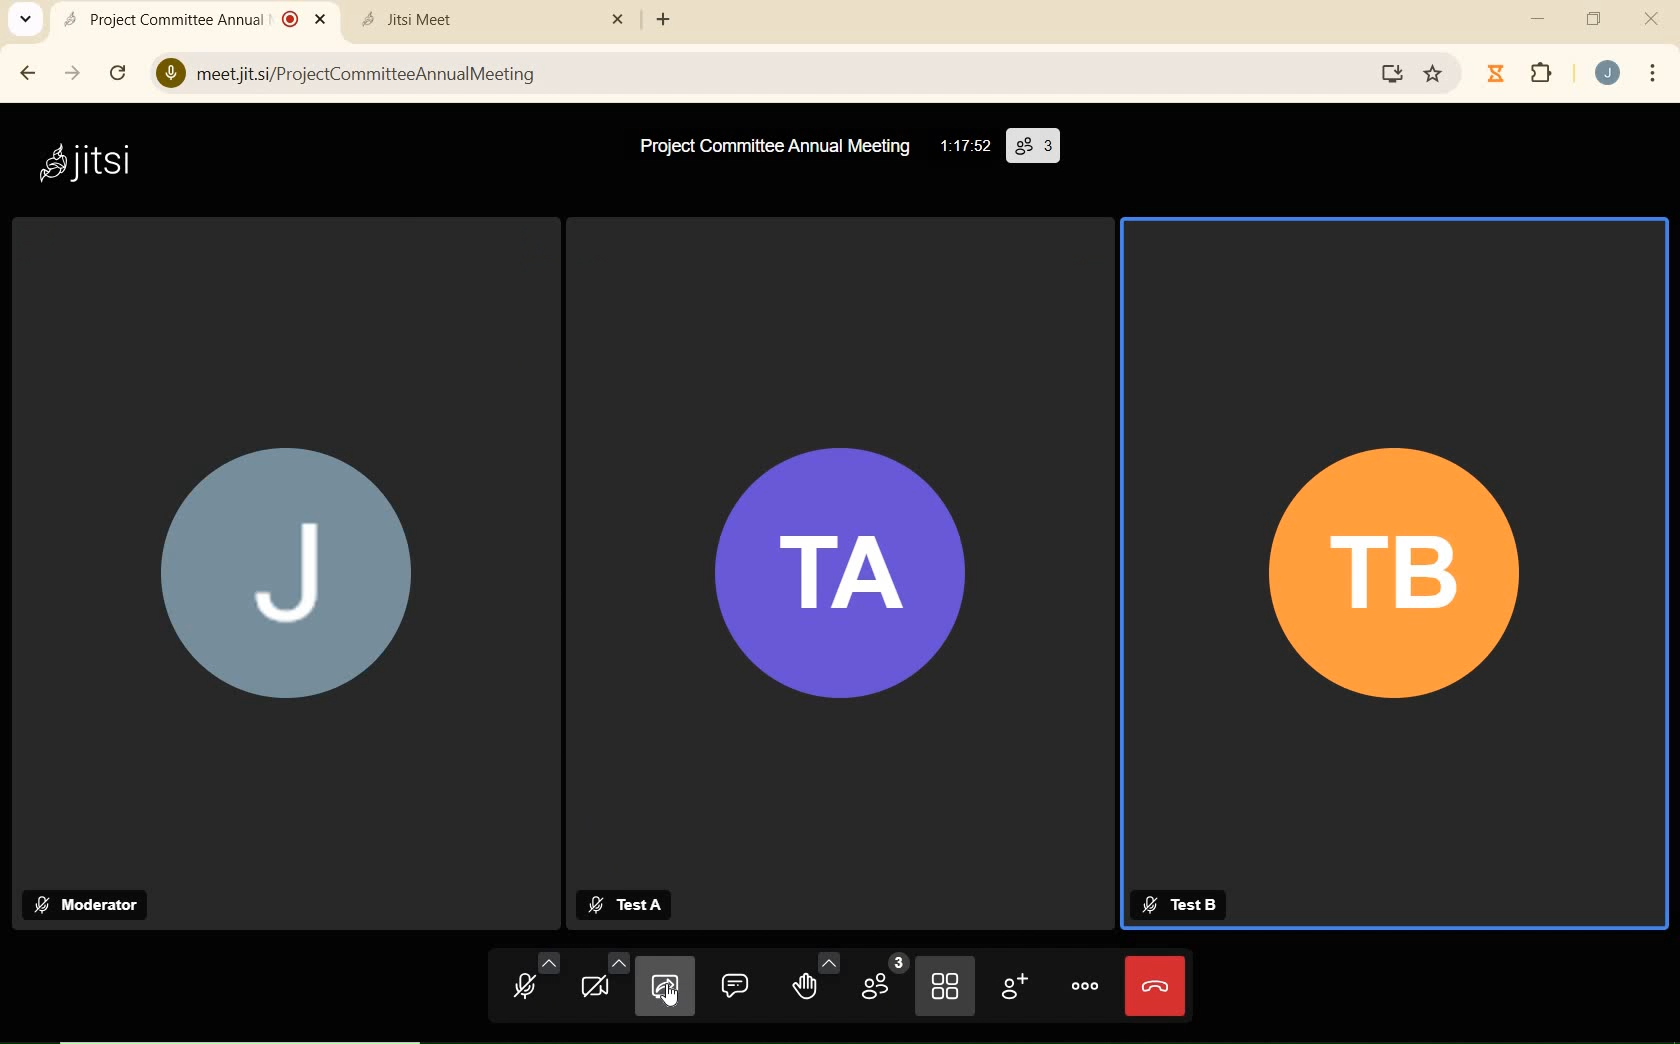  I want to click on TB, so click(1380, 558).